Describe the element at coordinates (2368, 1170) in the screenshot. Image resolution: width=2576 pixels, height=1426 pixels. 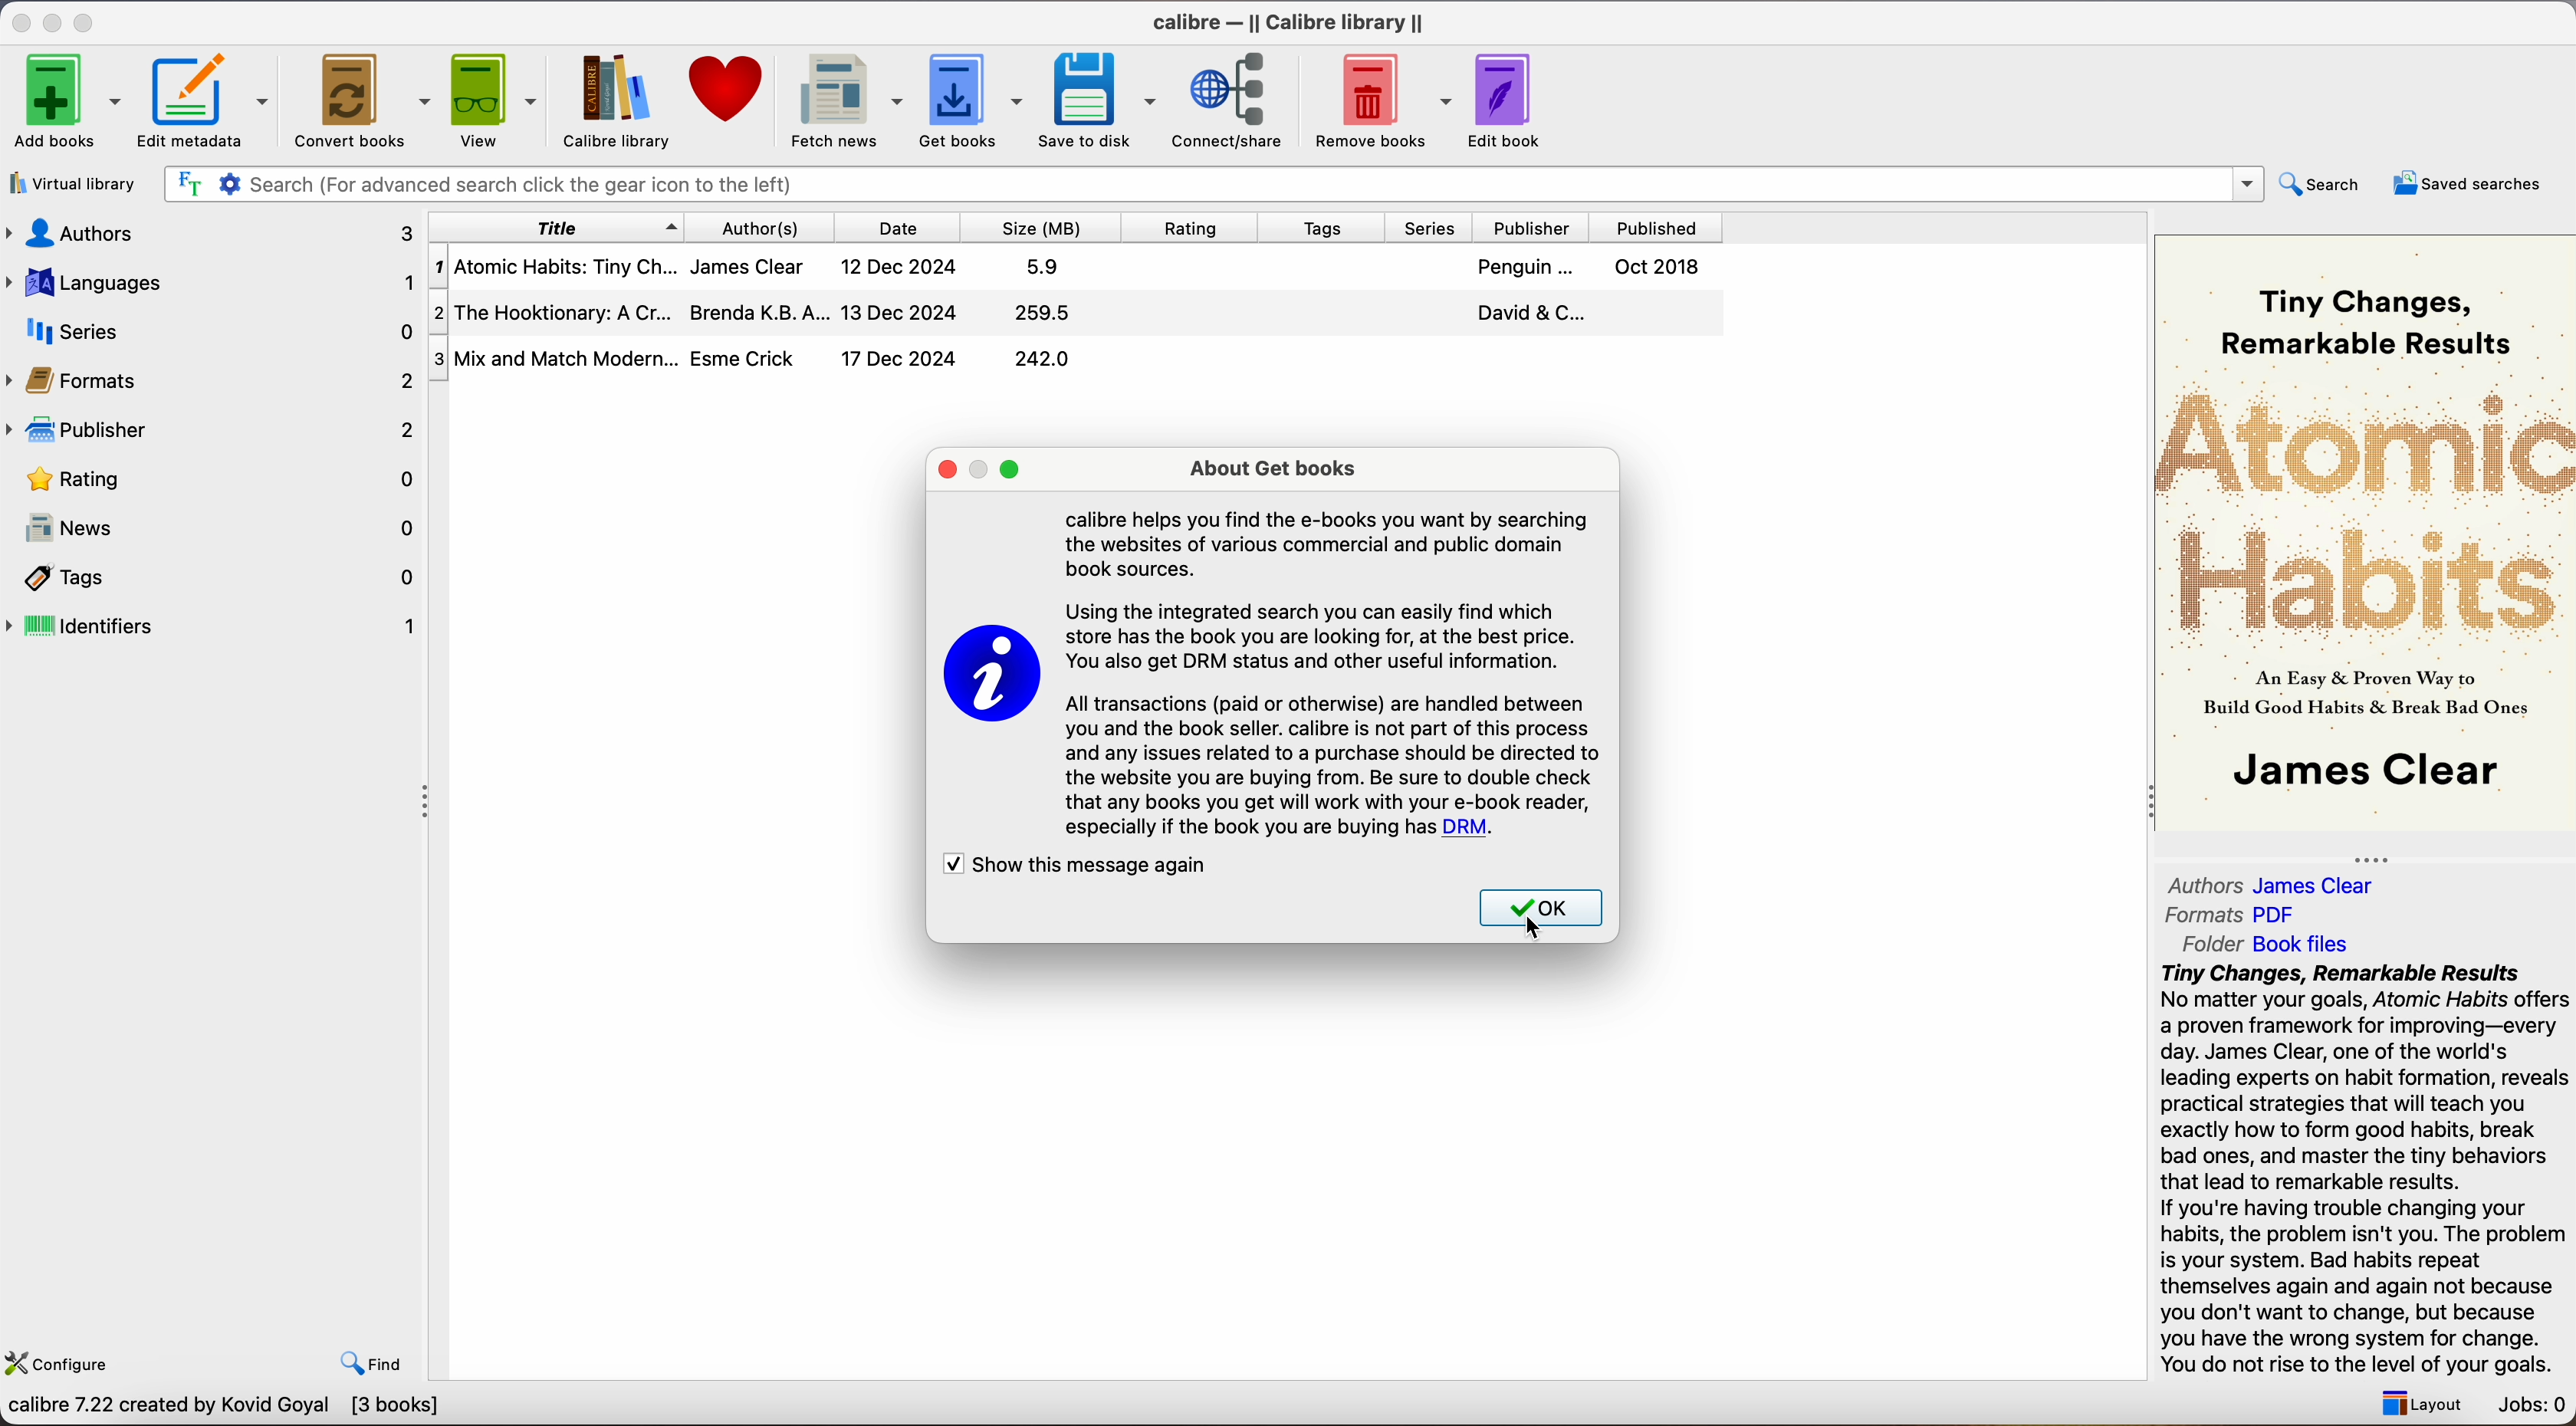
I see `synopsis` at that location.